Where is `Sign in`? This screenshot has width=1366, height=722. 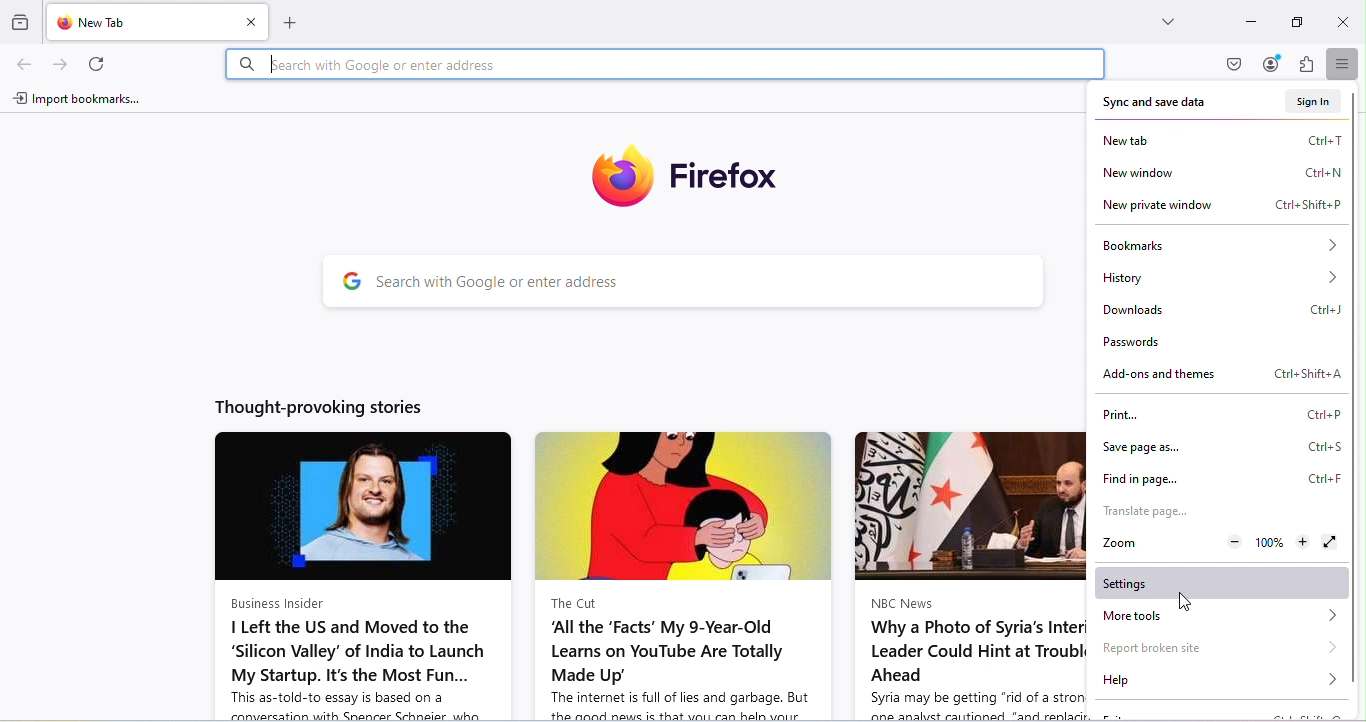
Sign in is located at coordinates (1309, 102).